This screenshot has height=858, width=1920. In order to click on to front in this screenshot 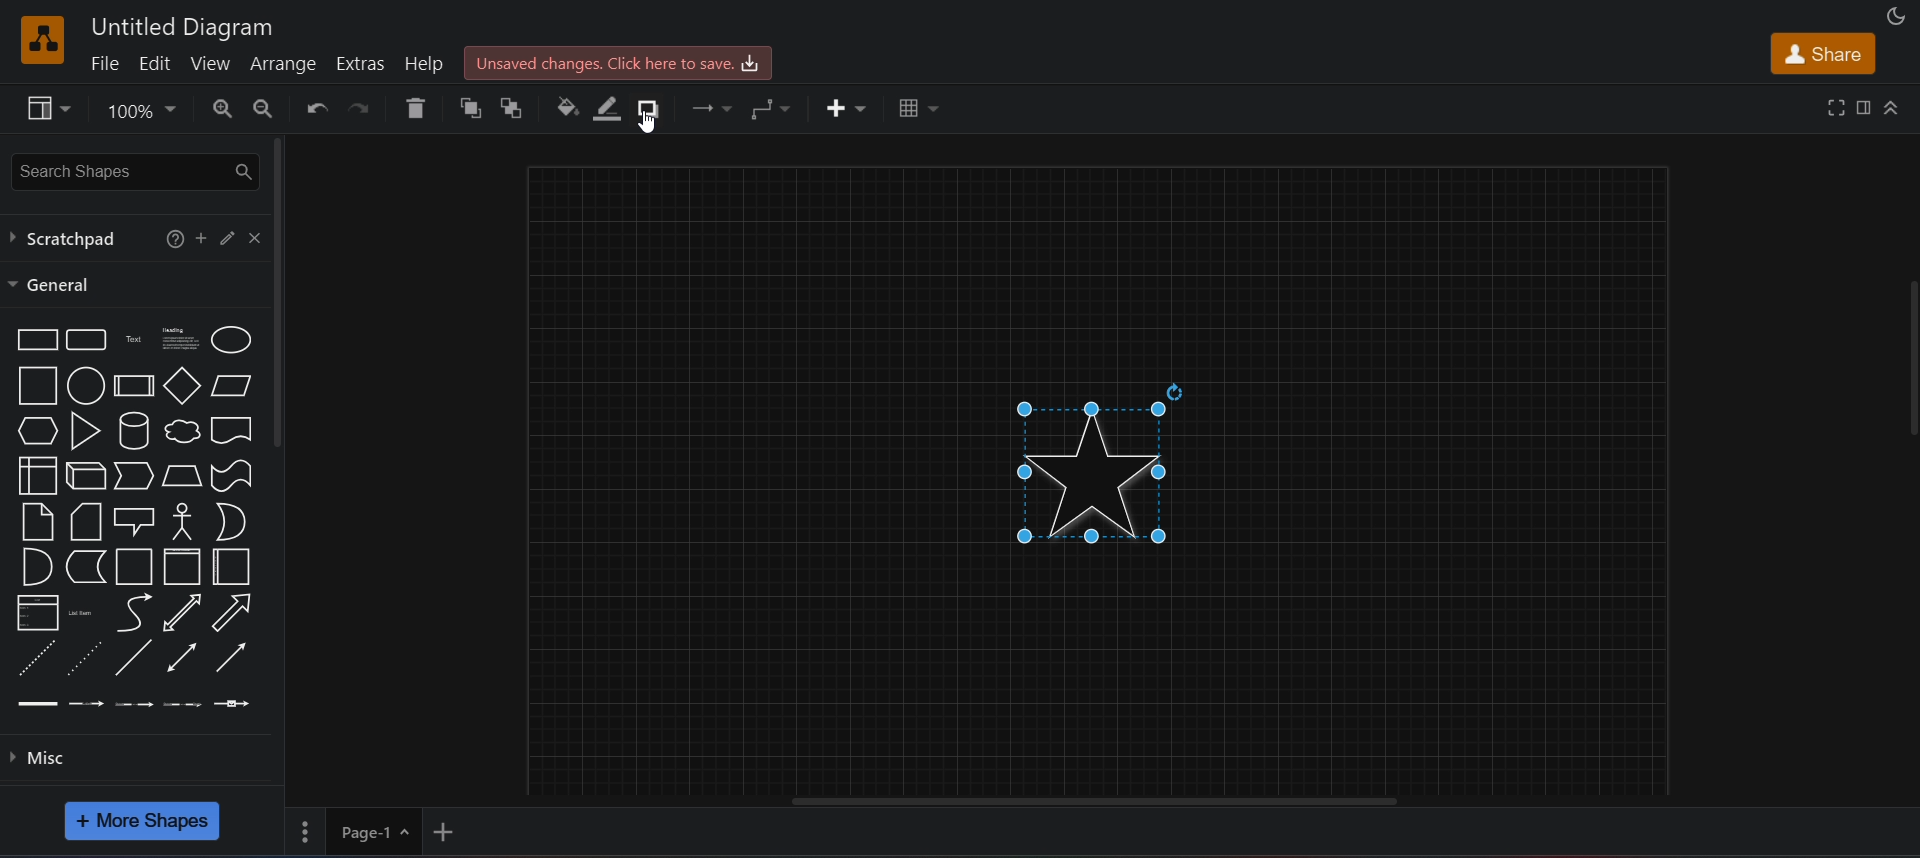, I will do `click(468, 109)`.